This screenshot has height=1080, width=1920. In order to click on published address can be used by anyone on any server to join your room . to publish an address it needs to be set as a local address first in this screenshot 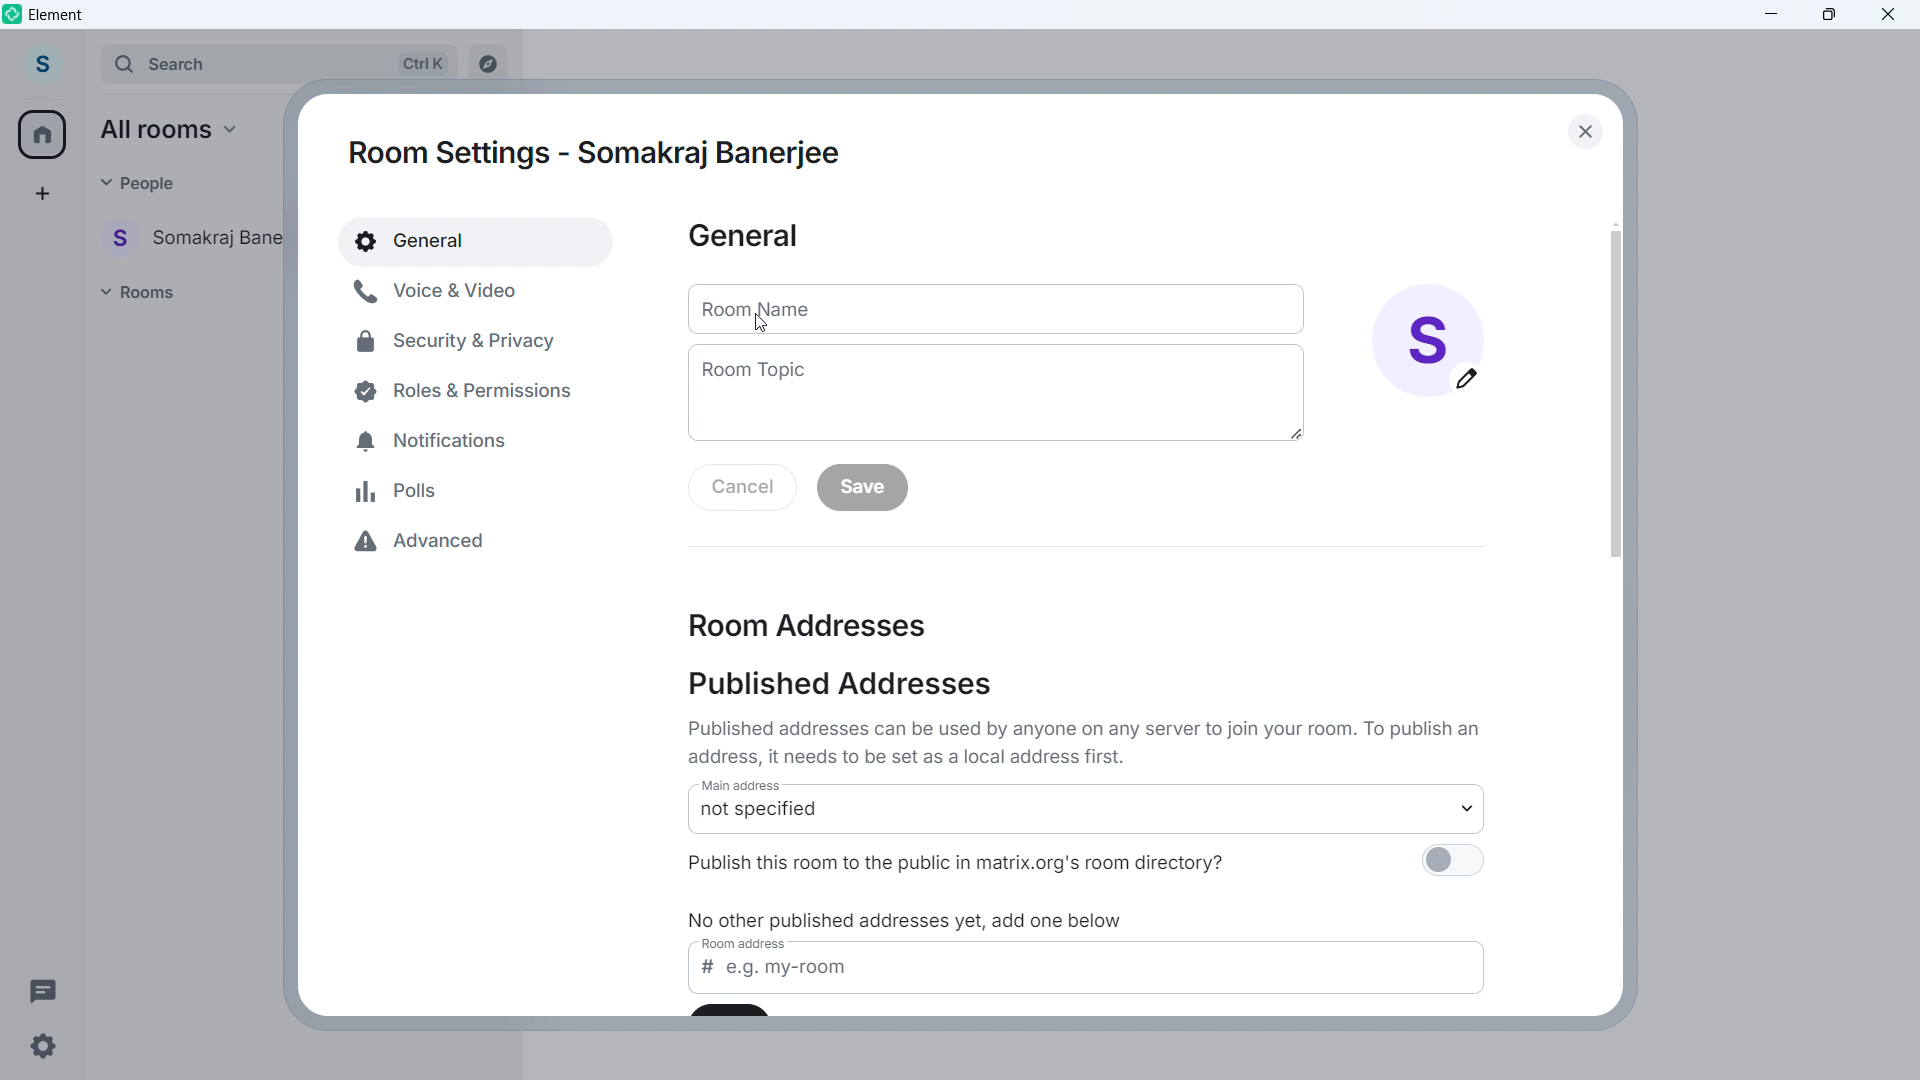, I will do `click(1089, 742)`.